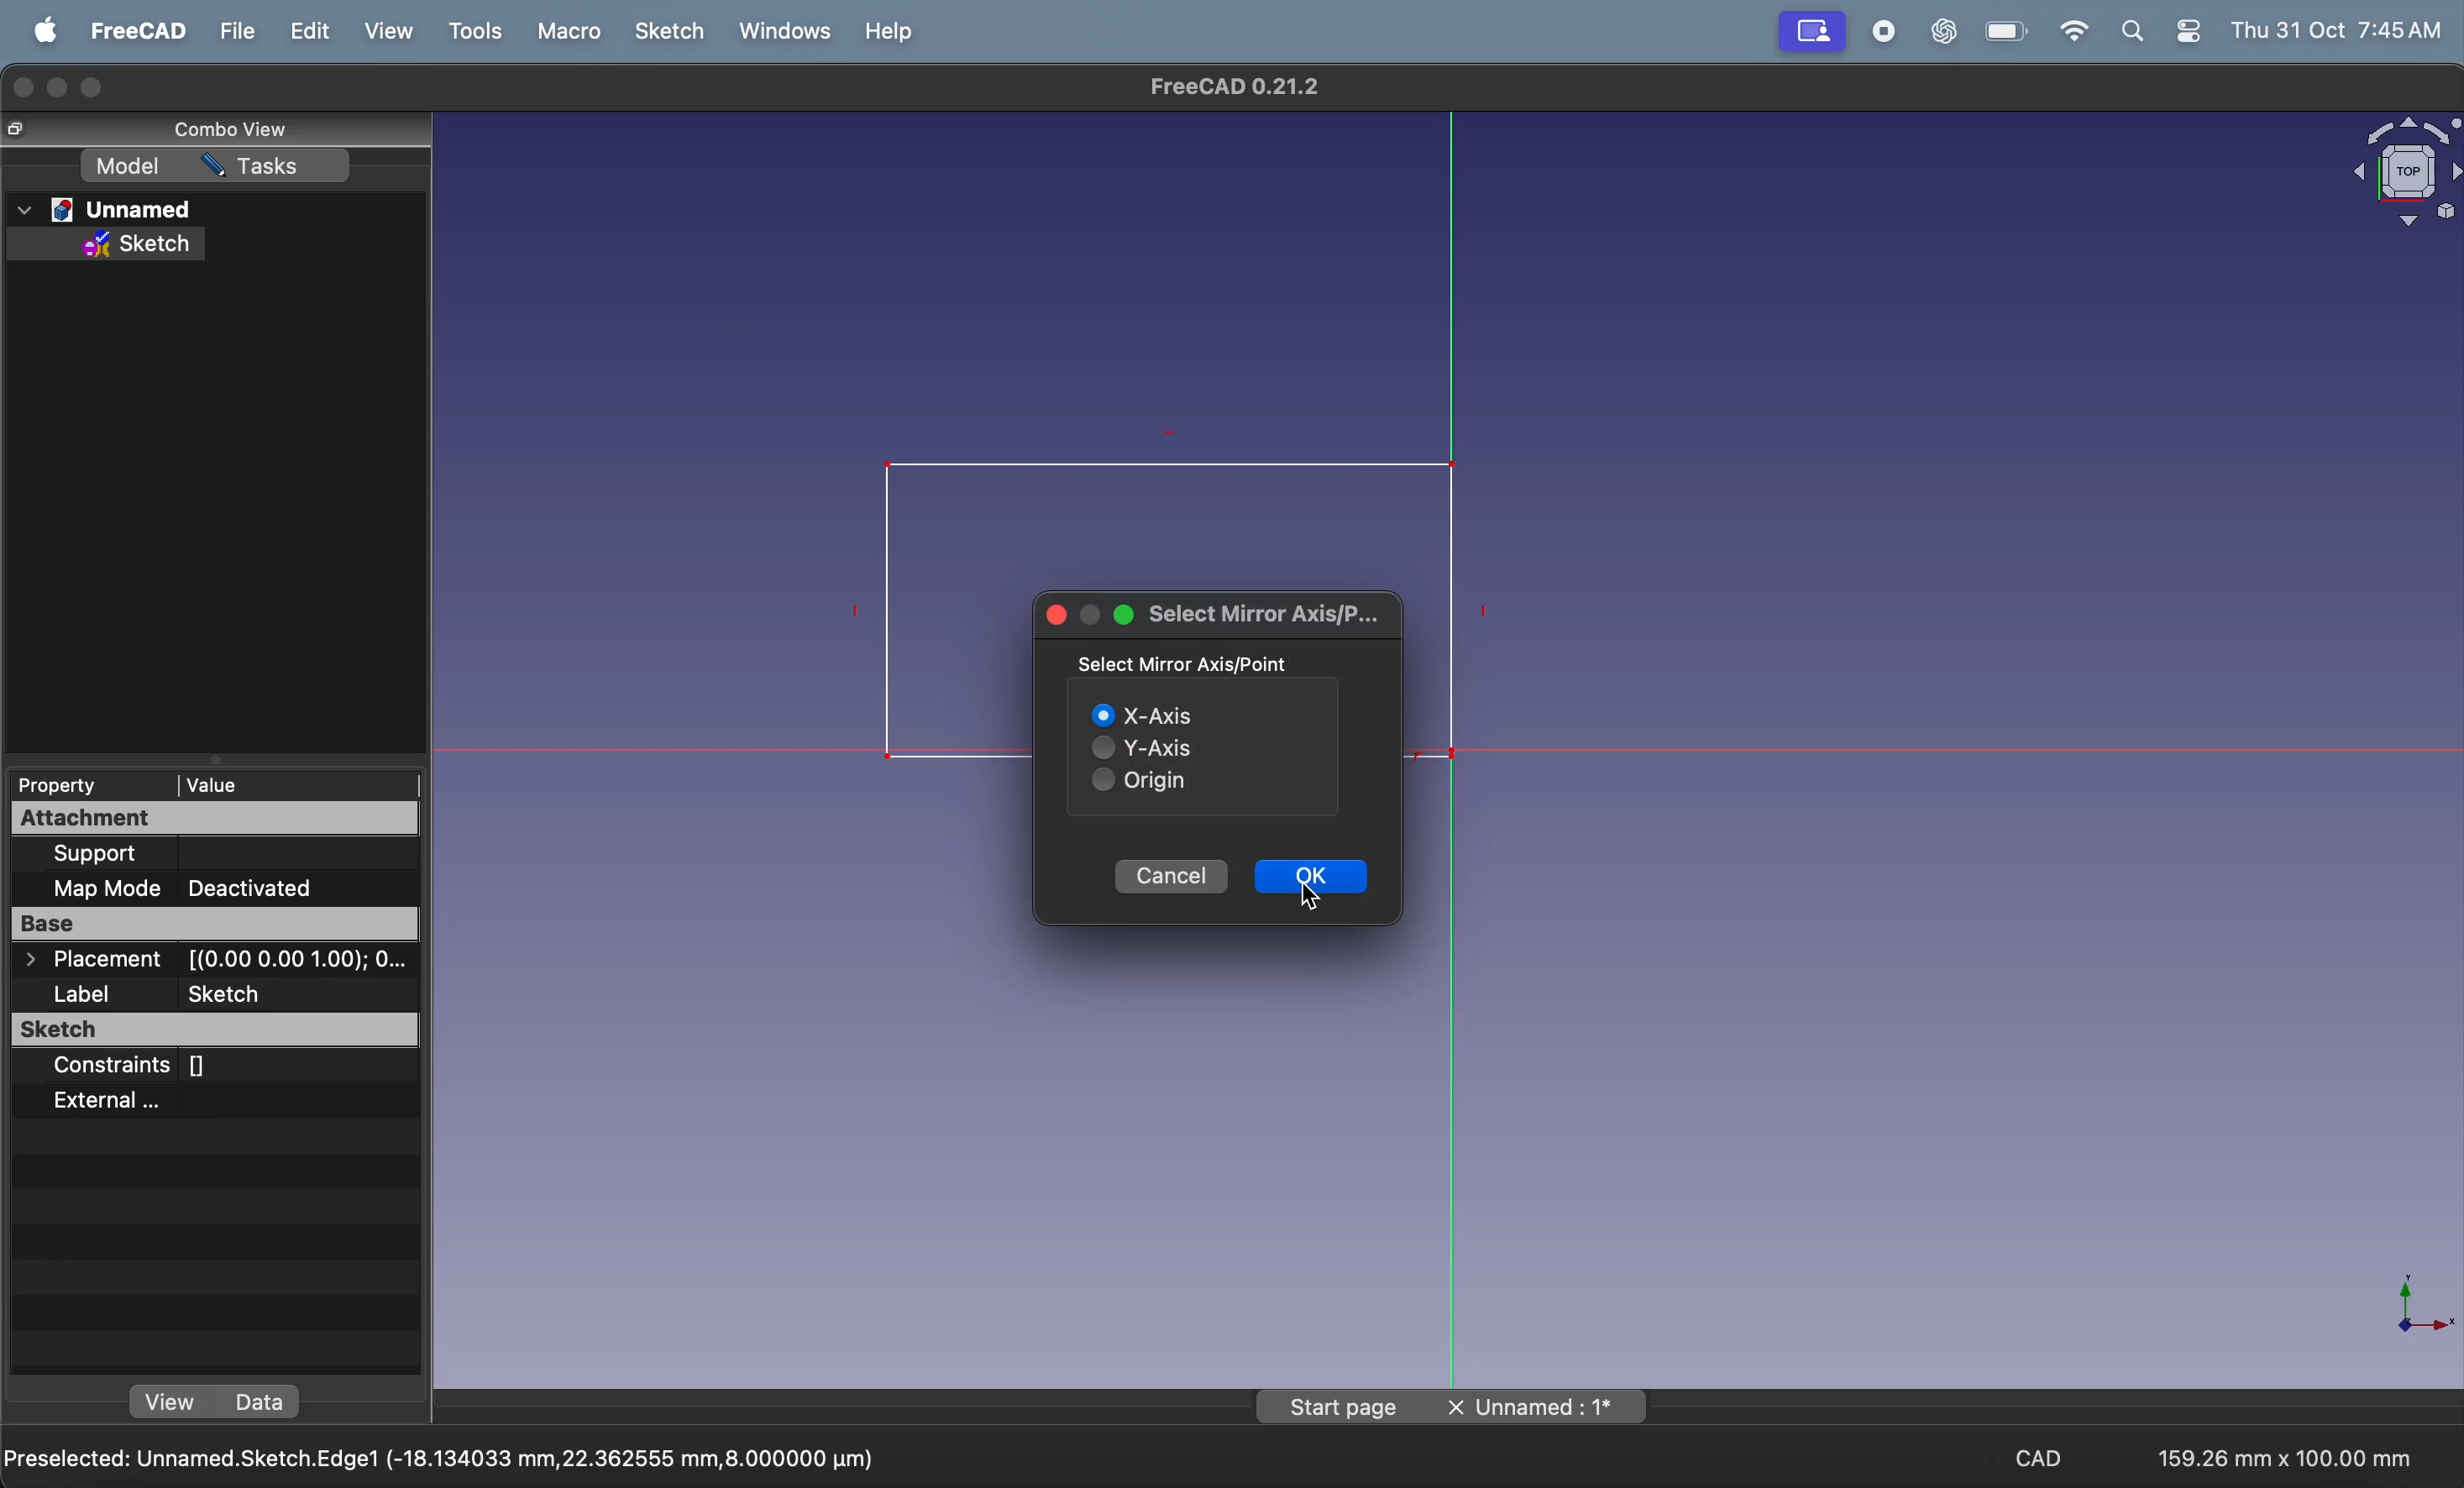 The image size is (2464, 1488). What do you see at coordinates (2160, 33) in the screenshot?
I see `apple widgets` at bounding box center [2160, 33].